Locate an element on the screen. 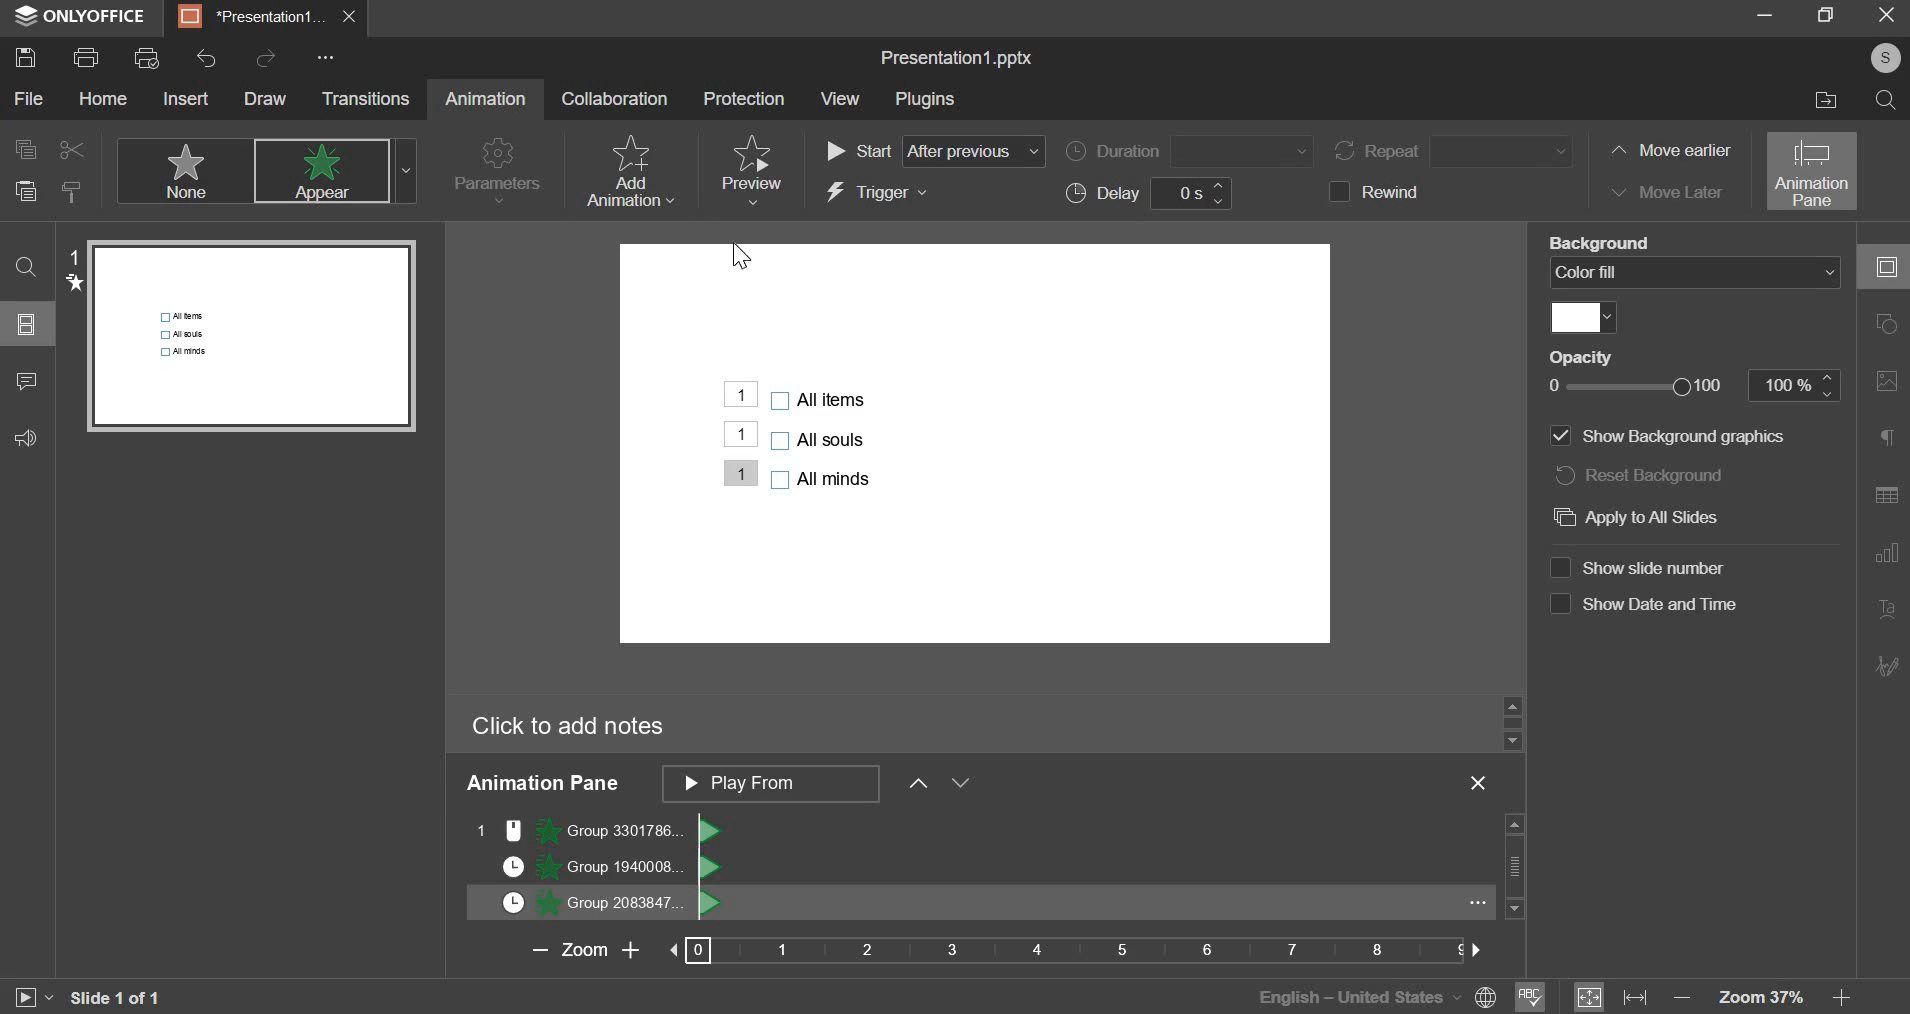 Image resolution: width=1910 pixels, height=1014 pixels. bullet points is located at coordinates (819, 441).